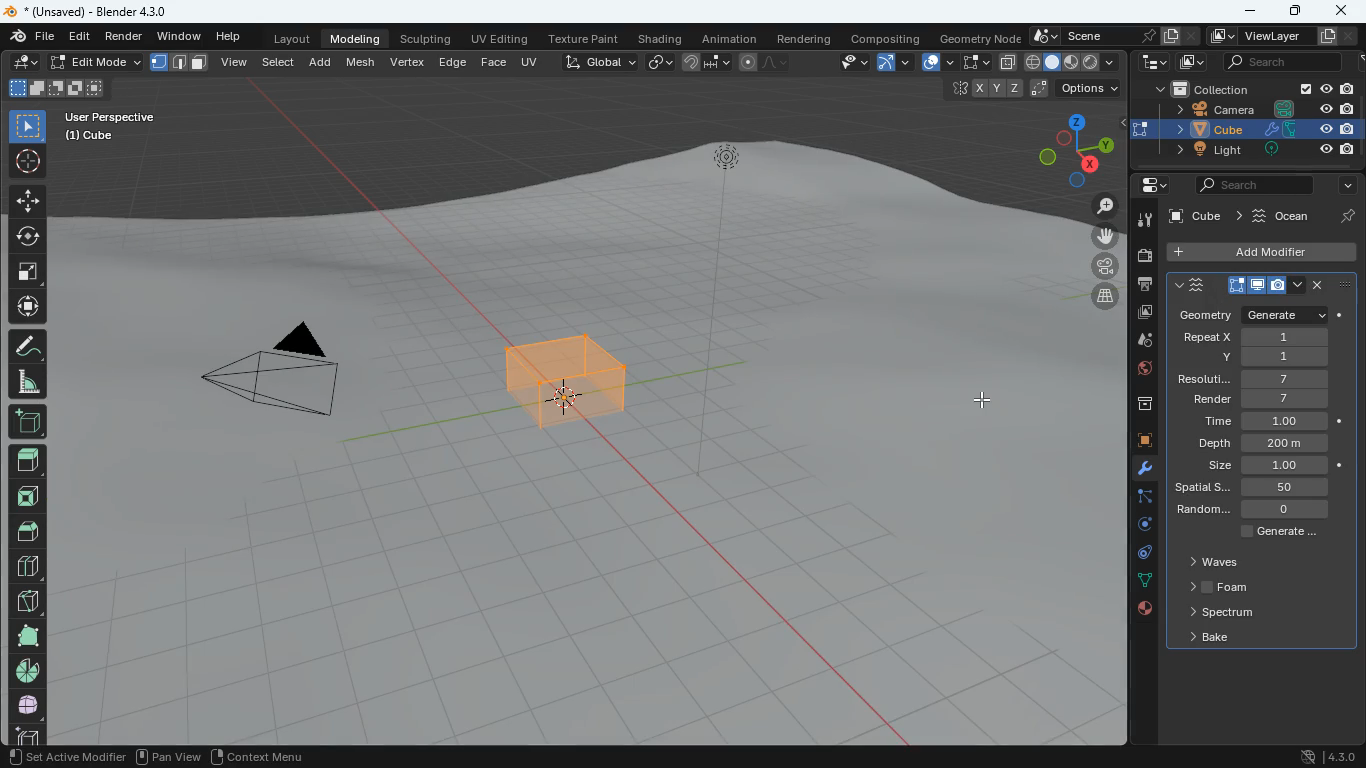 The height and width of the screenshot is (768, 1366). Describe the element at coordinates (1111, 36) in the screenshot. I see `scene` at that location.